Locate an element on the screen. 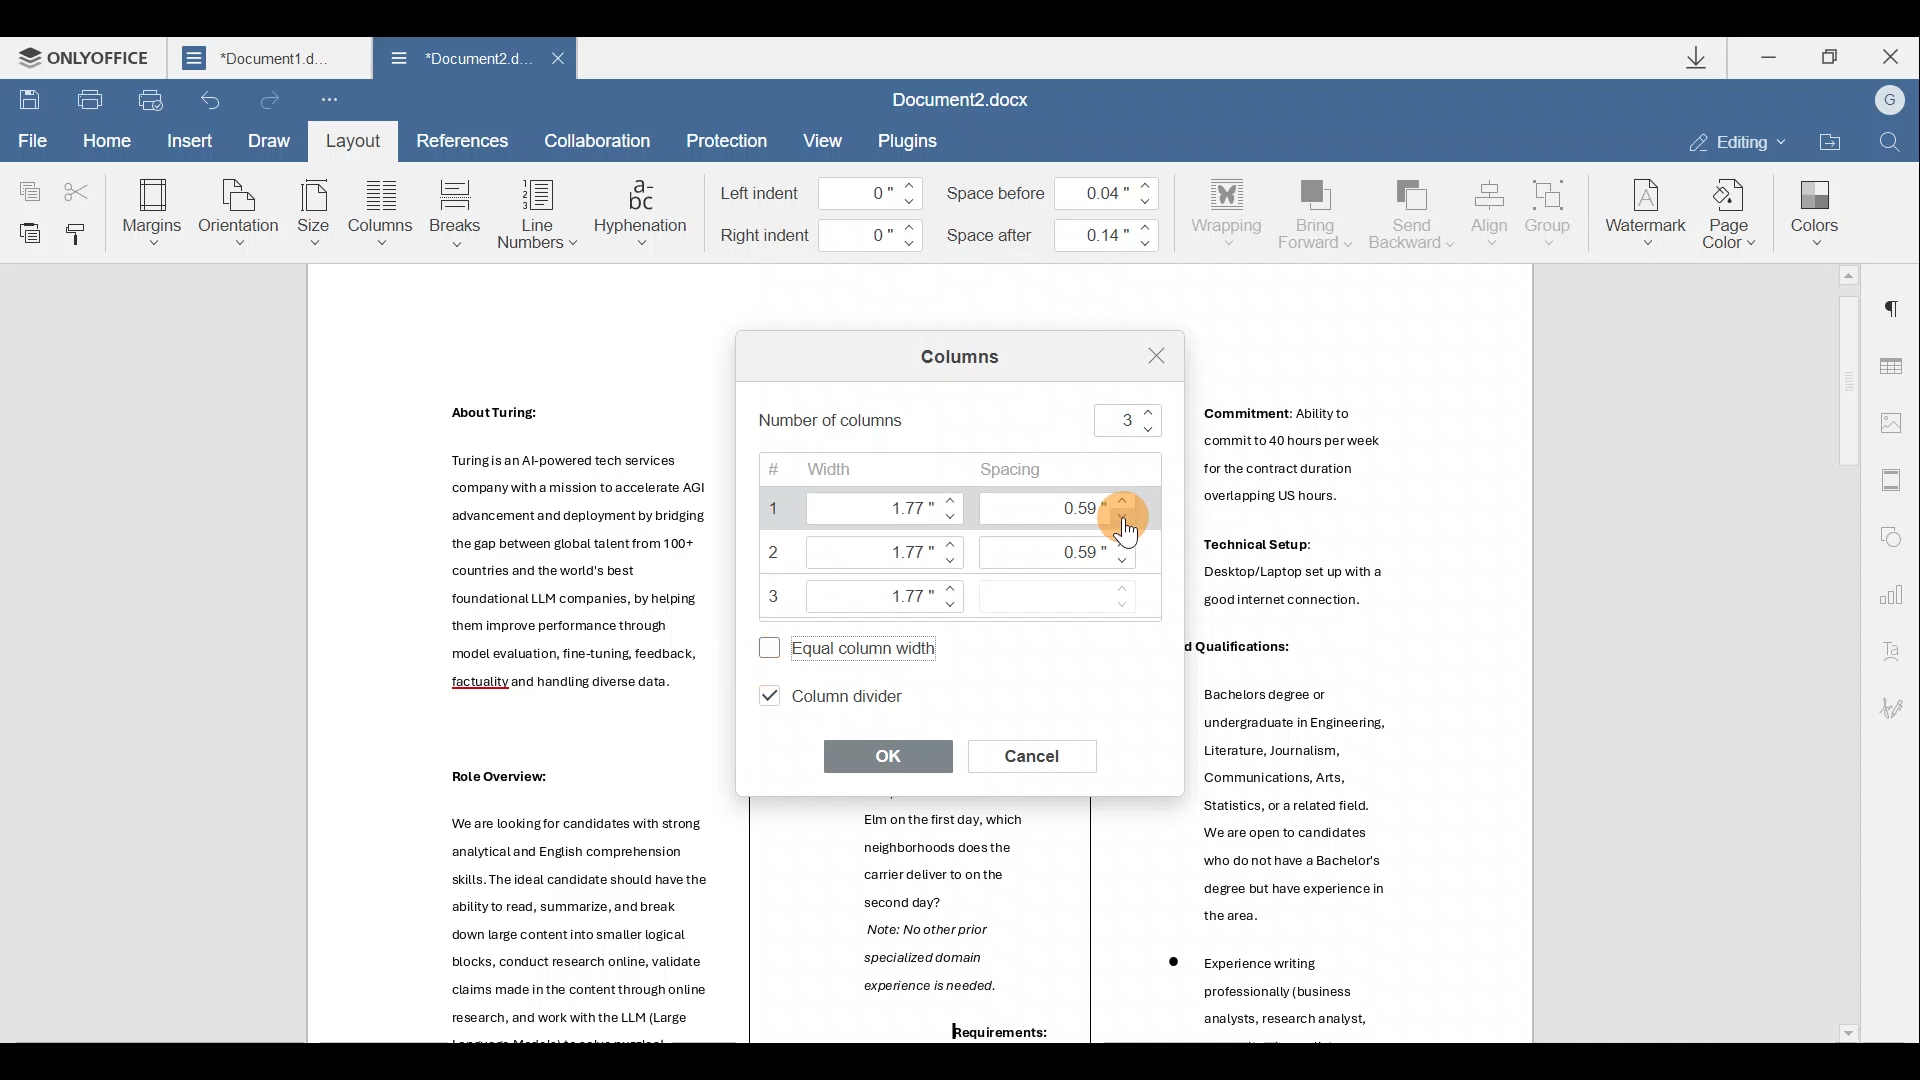  Margins is located at coordinates (150, 210).